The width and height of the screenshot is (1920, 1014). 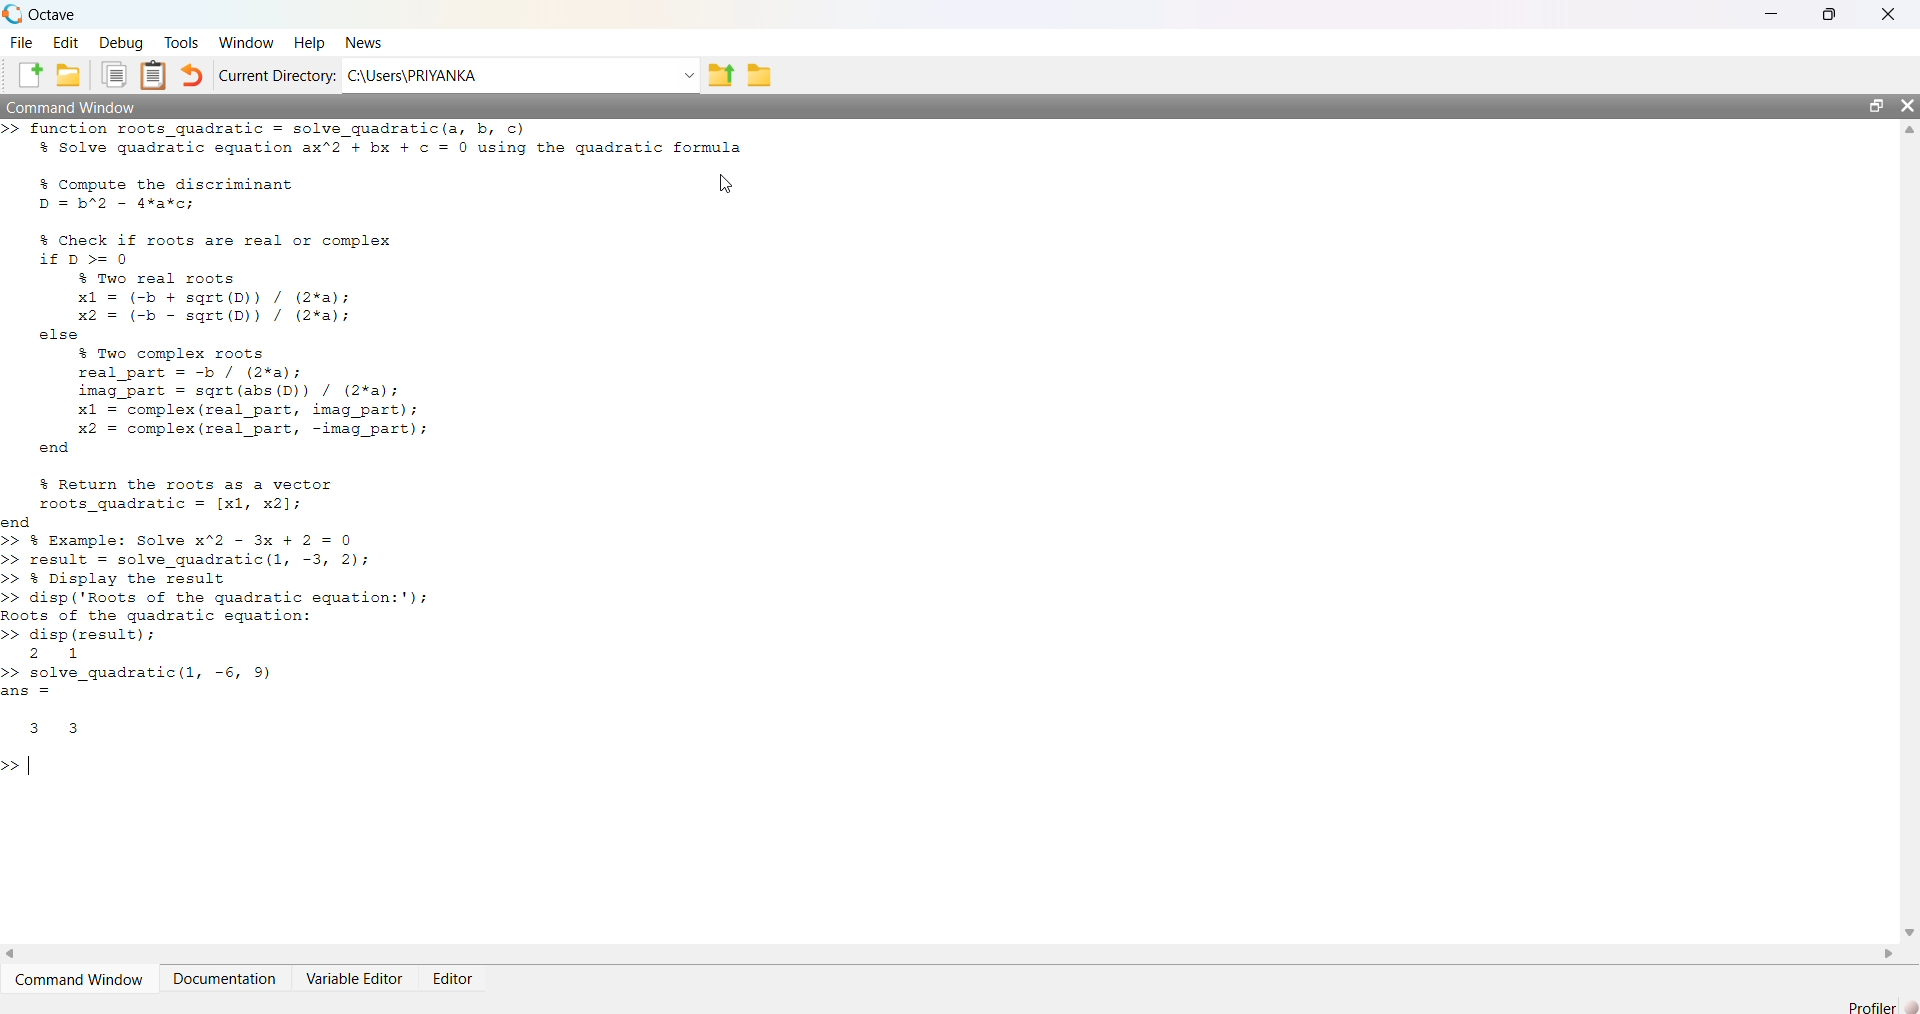 What do you see at coordinates (227, 977) in the screenshot?
I see `Documentation` at bounding box center [227, 977].